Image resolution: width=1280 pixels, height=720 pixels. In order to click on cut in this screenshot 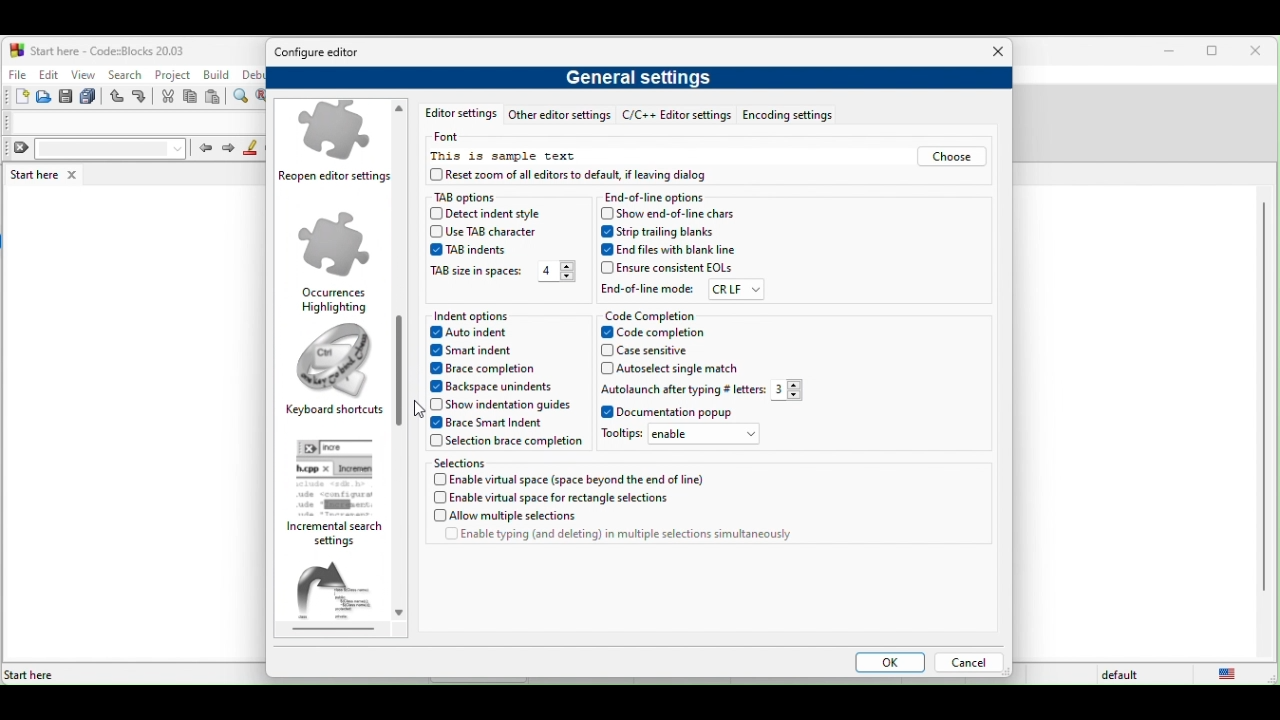, I will do `click(168, 97)`.